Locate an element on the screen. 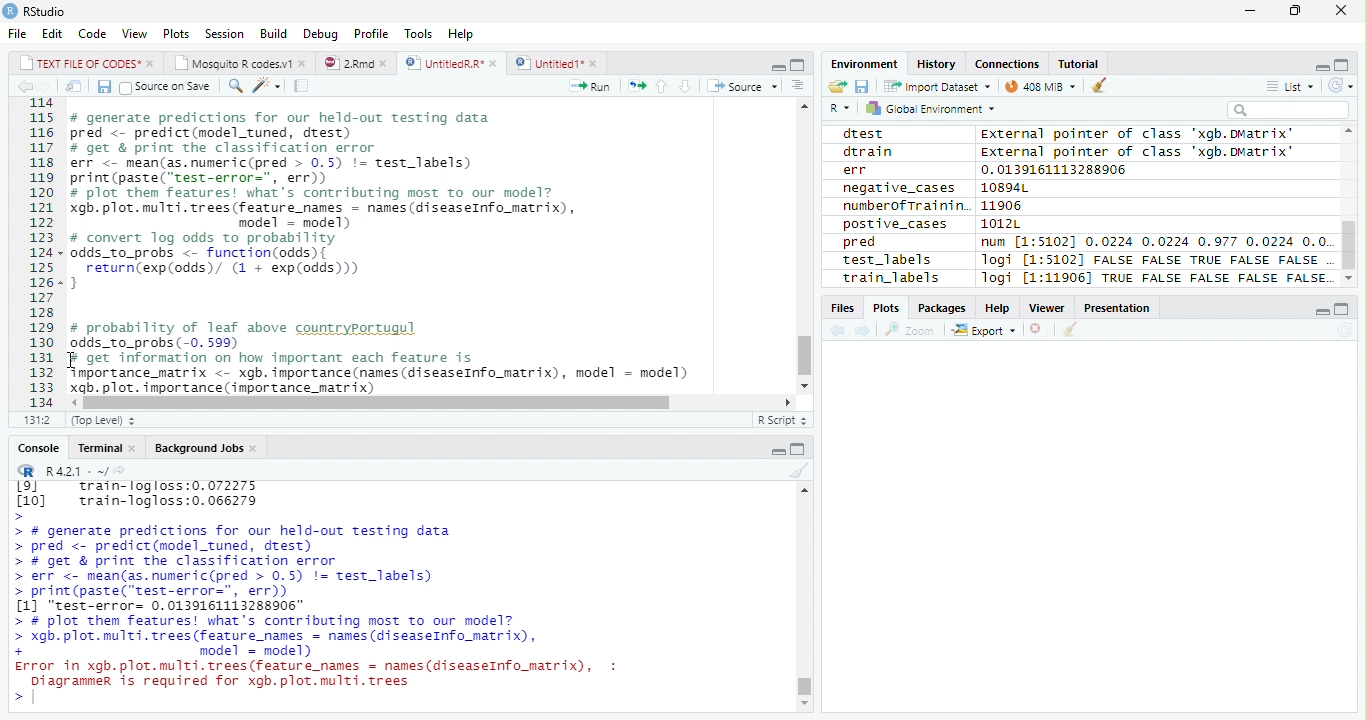 The height and width of the screenshot is (720, 1366). Help is located at coordinates (995, 307).